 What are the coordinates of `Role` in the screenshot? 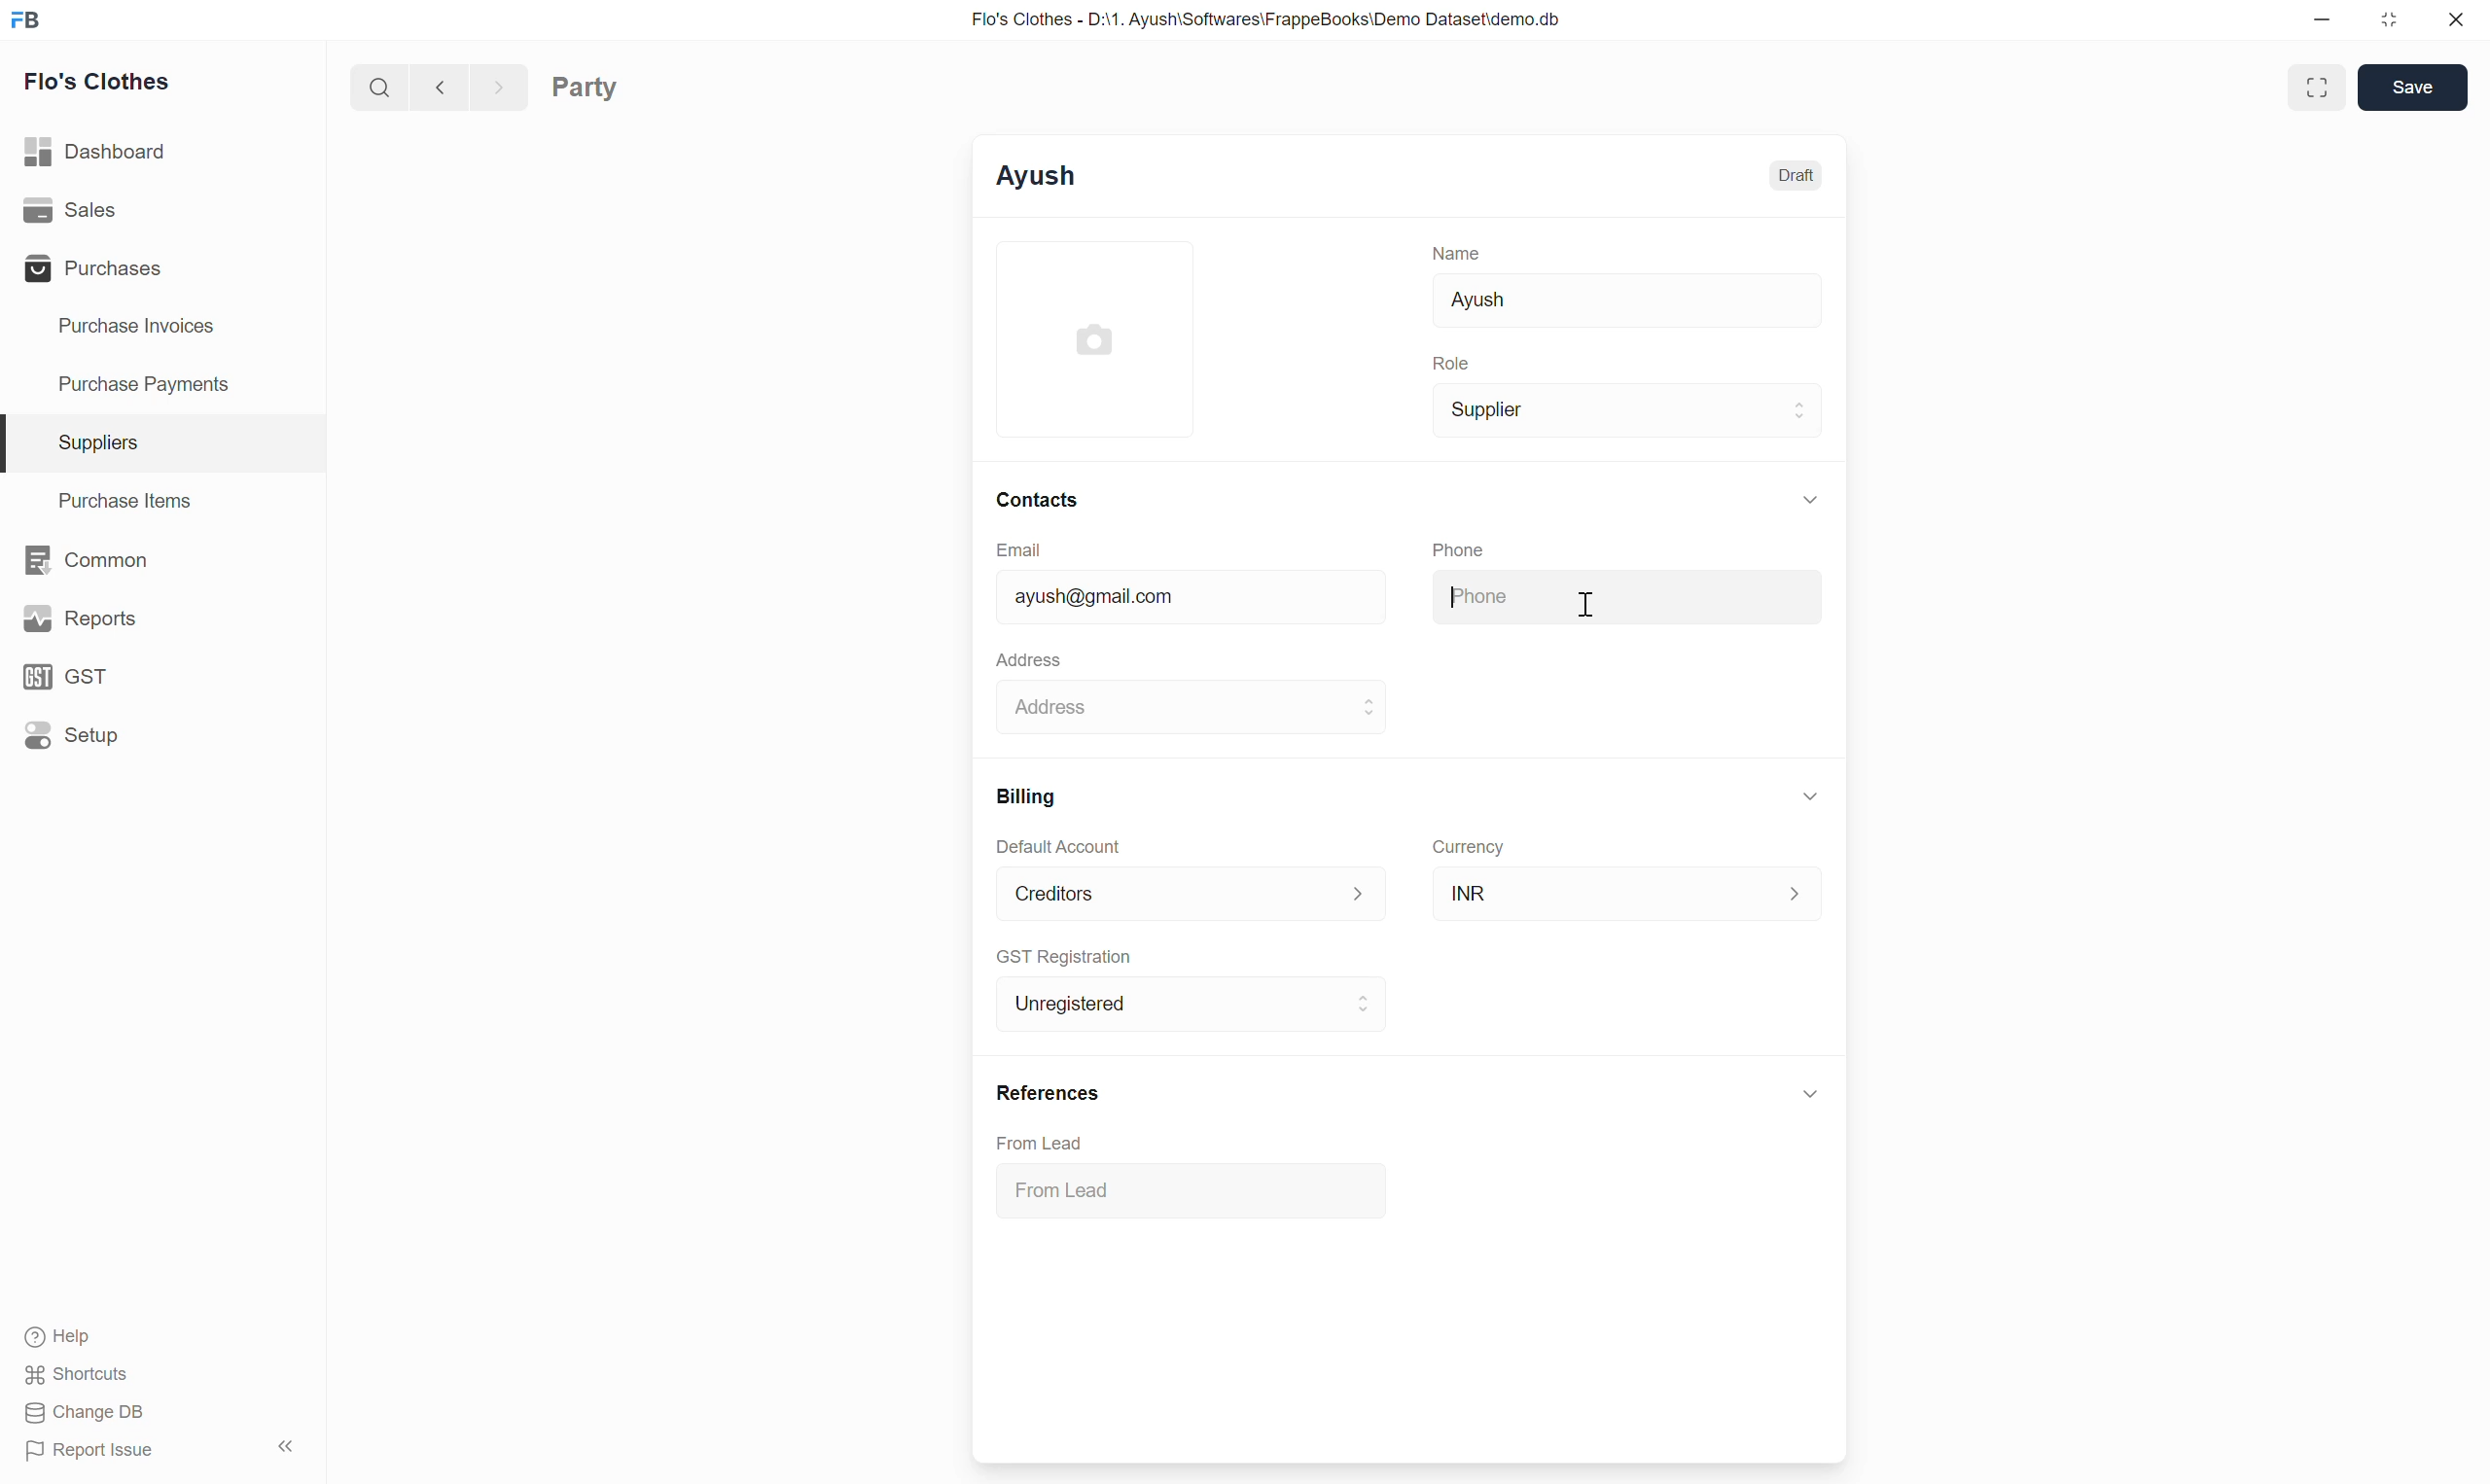 It's located at (1451, 363).